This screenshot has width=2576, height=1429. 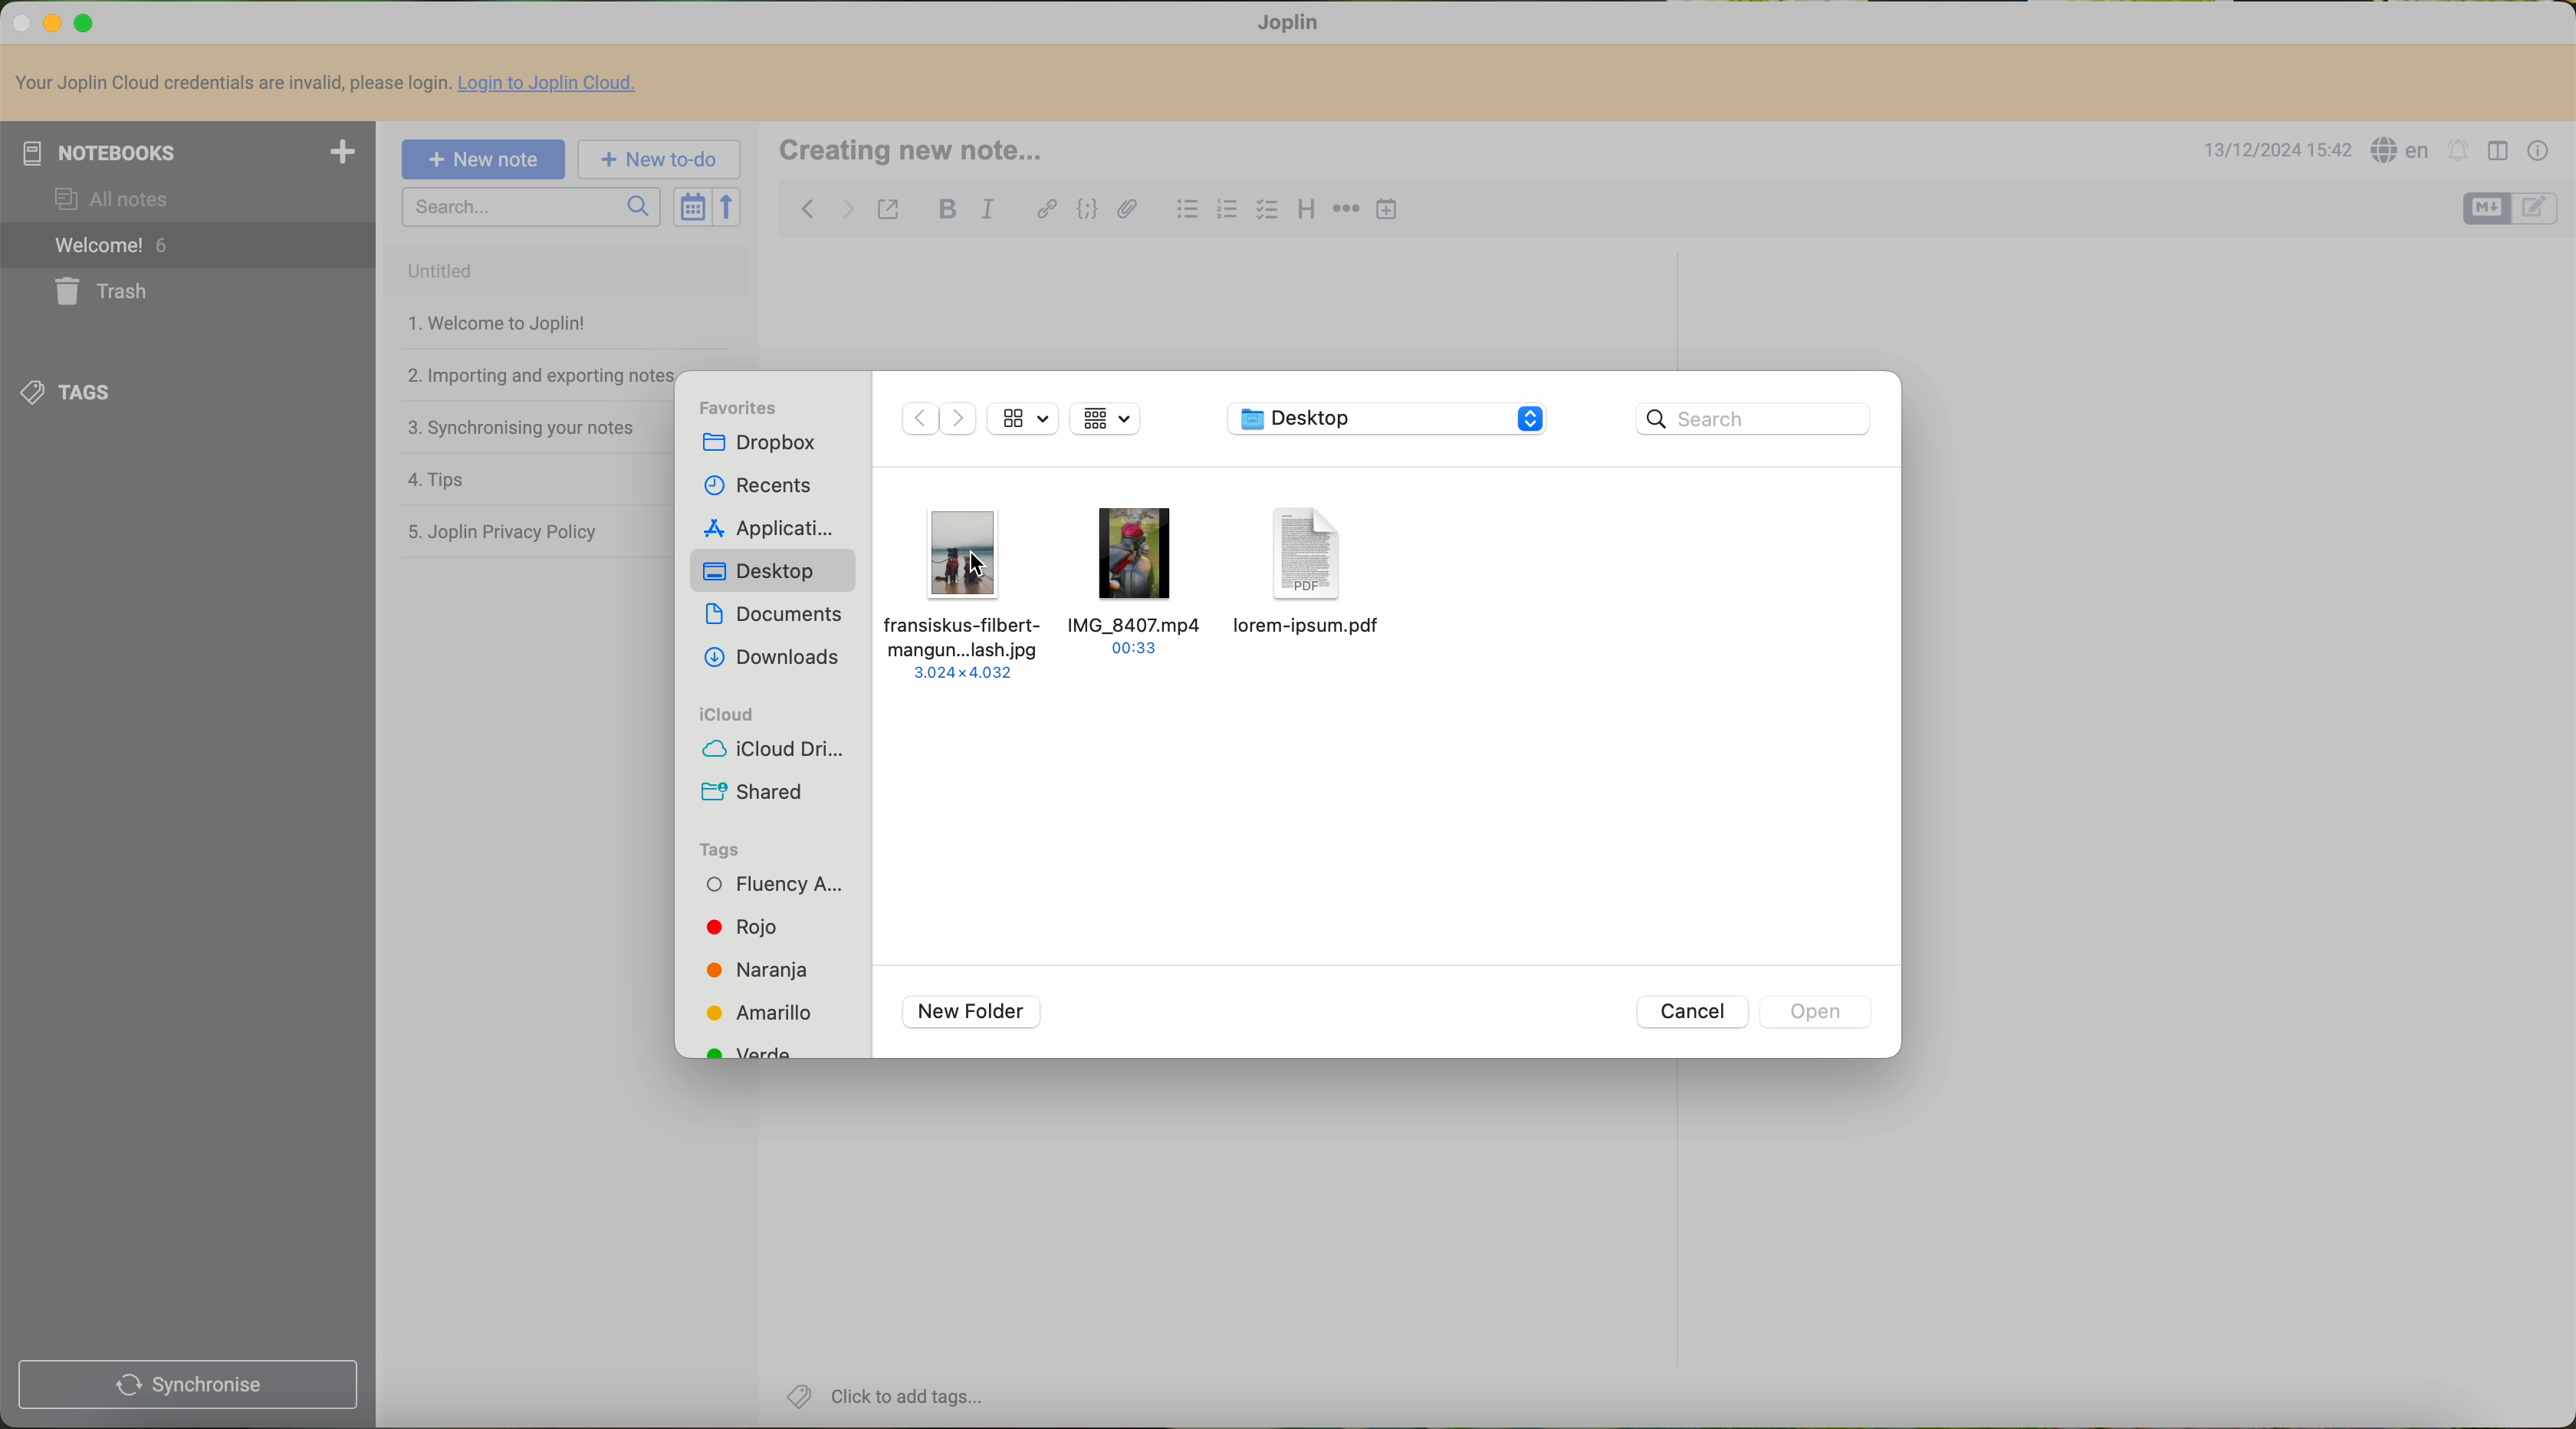 What do you see at coordinates (774, 658) in the screenshot?
I see `downloads` at bounding box center [774, 658].